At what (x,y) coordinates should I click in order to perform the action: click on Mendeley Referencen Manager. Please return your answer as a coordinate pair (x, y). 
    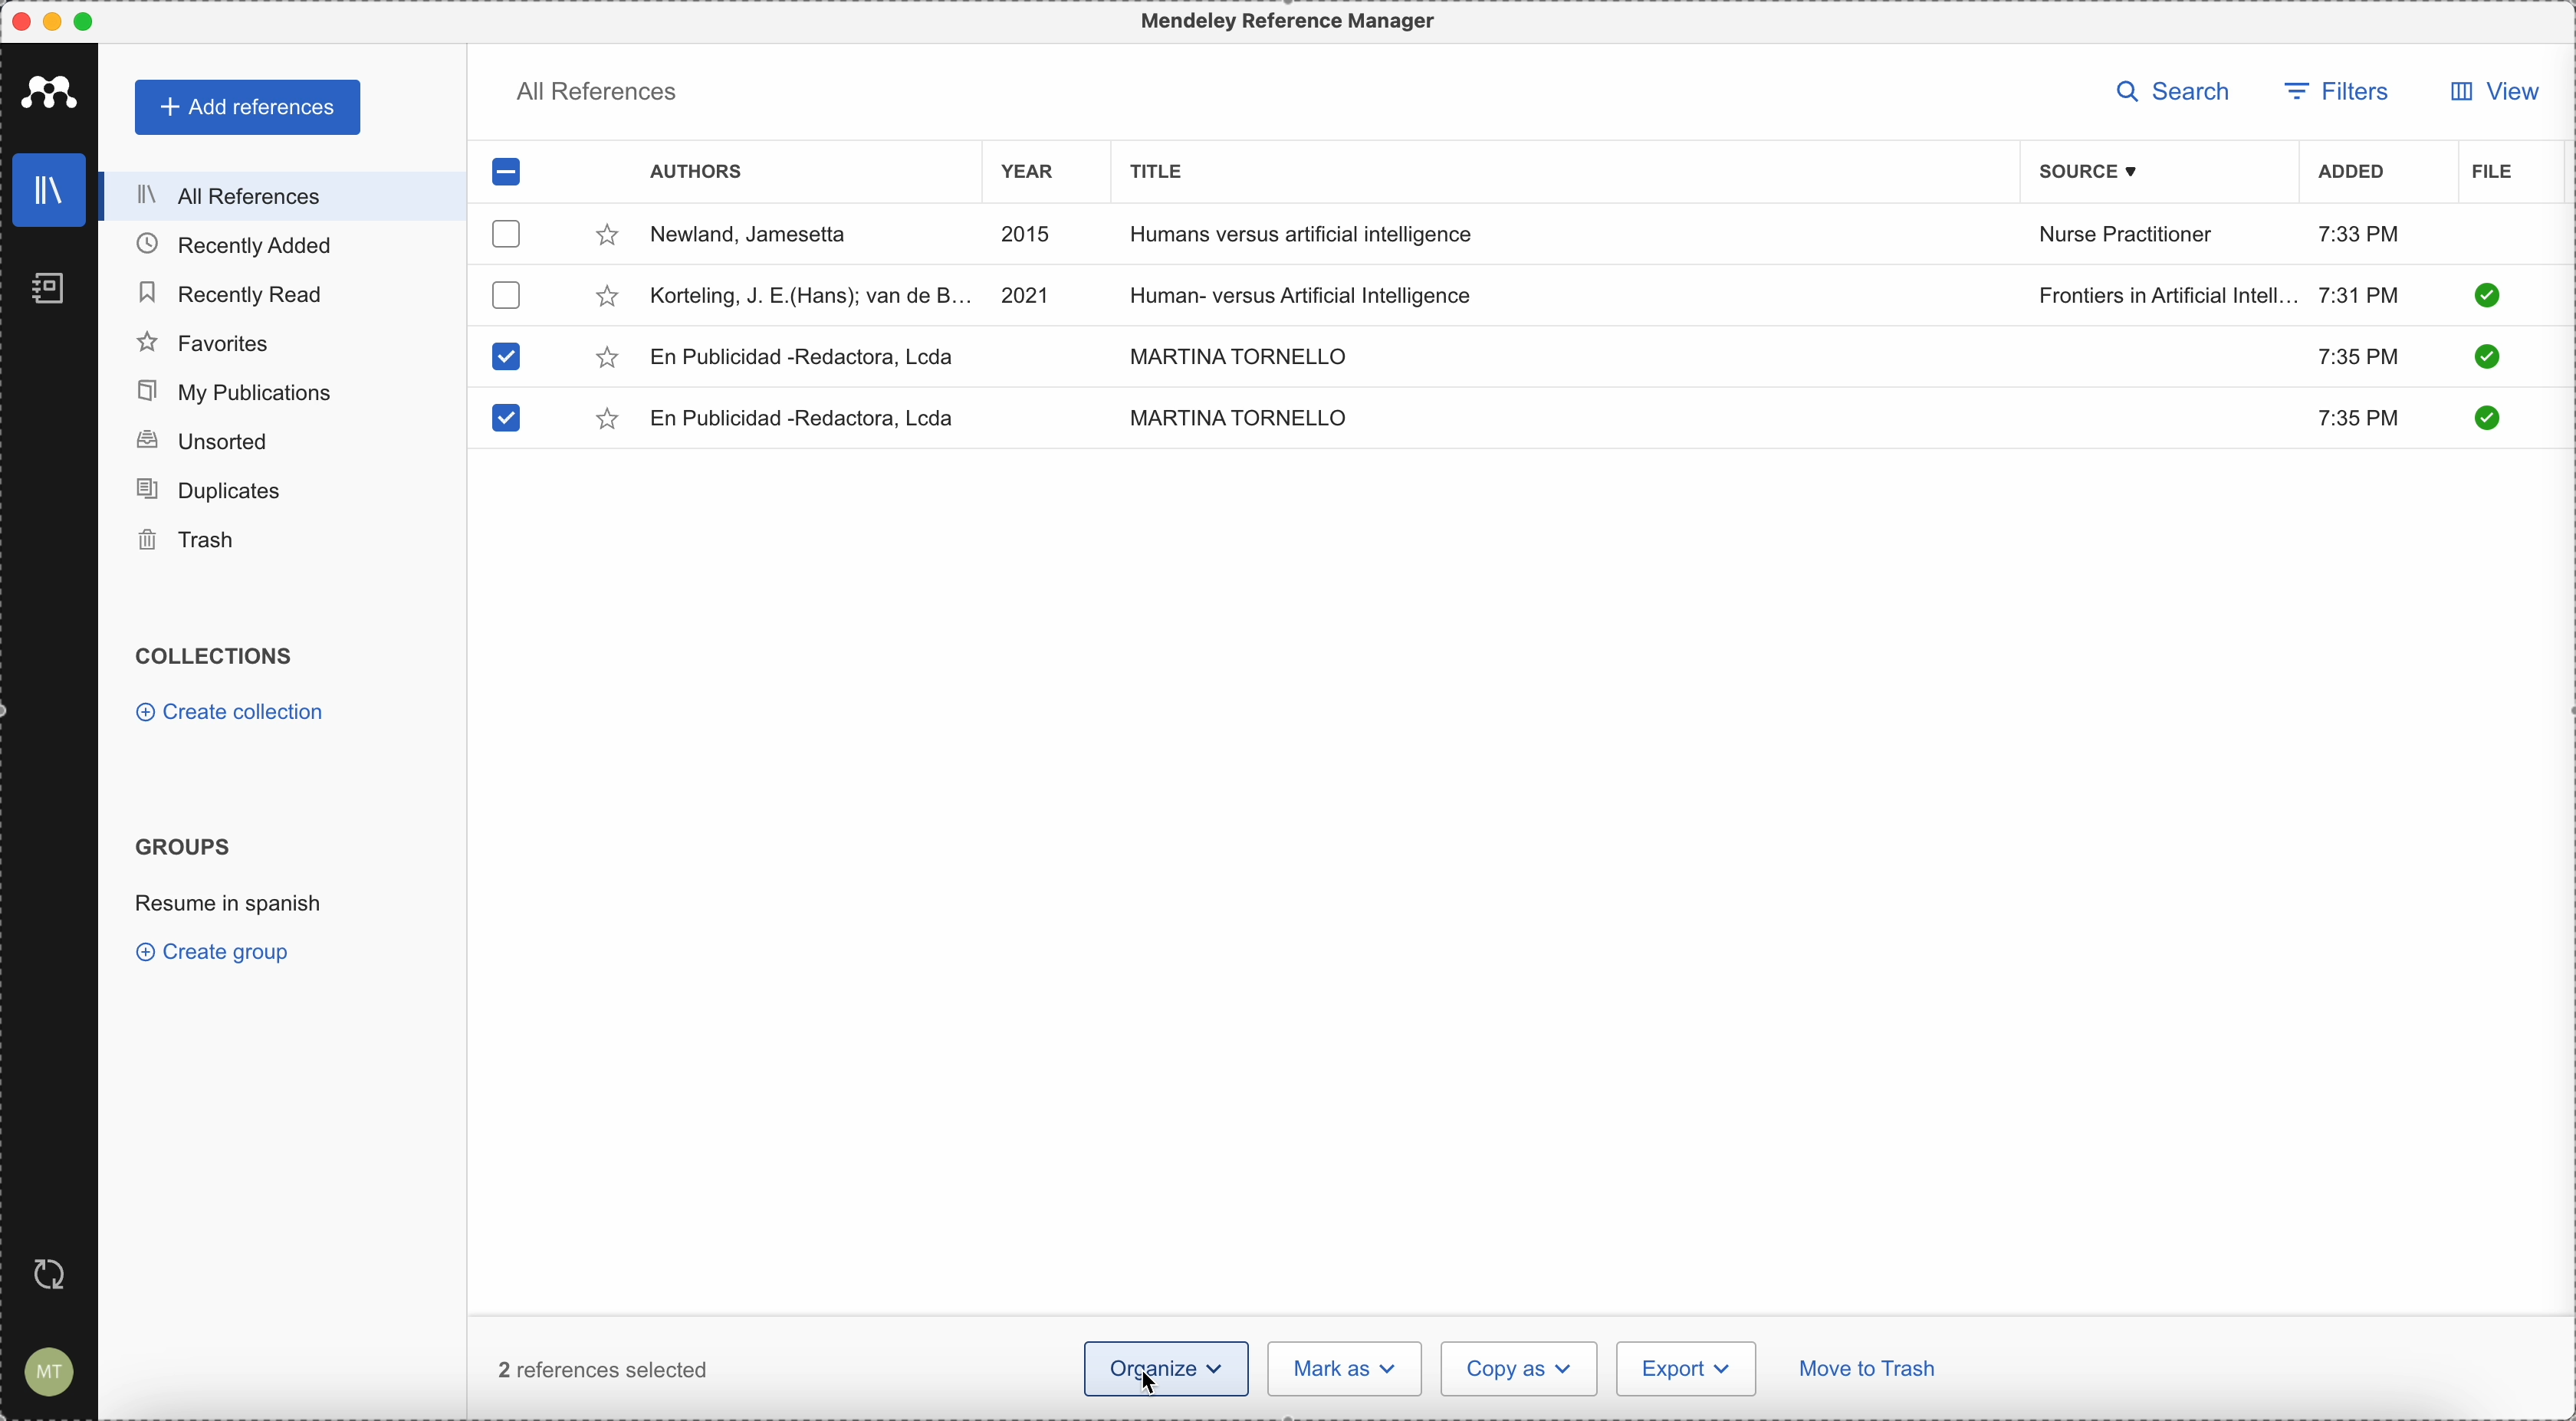
    Looking at the image, I should click on (1293, 22).